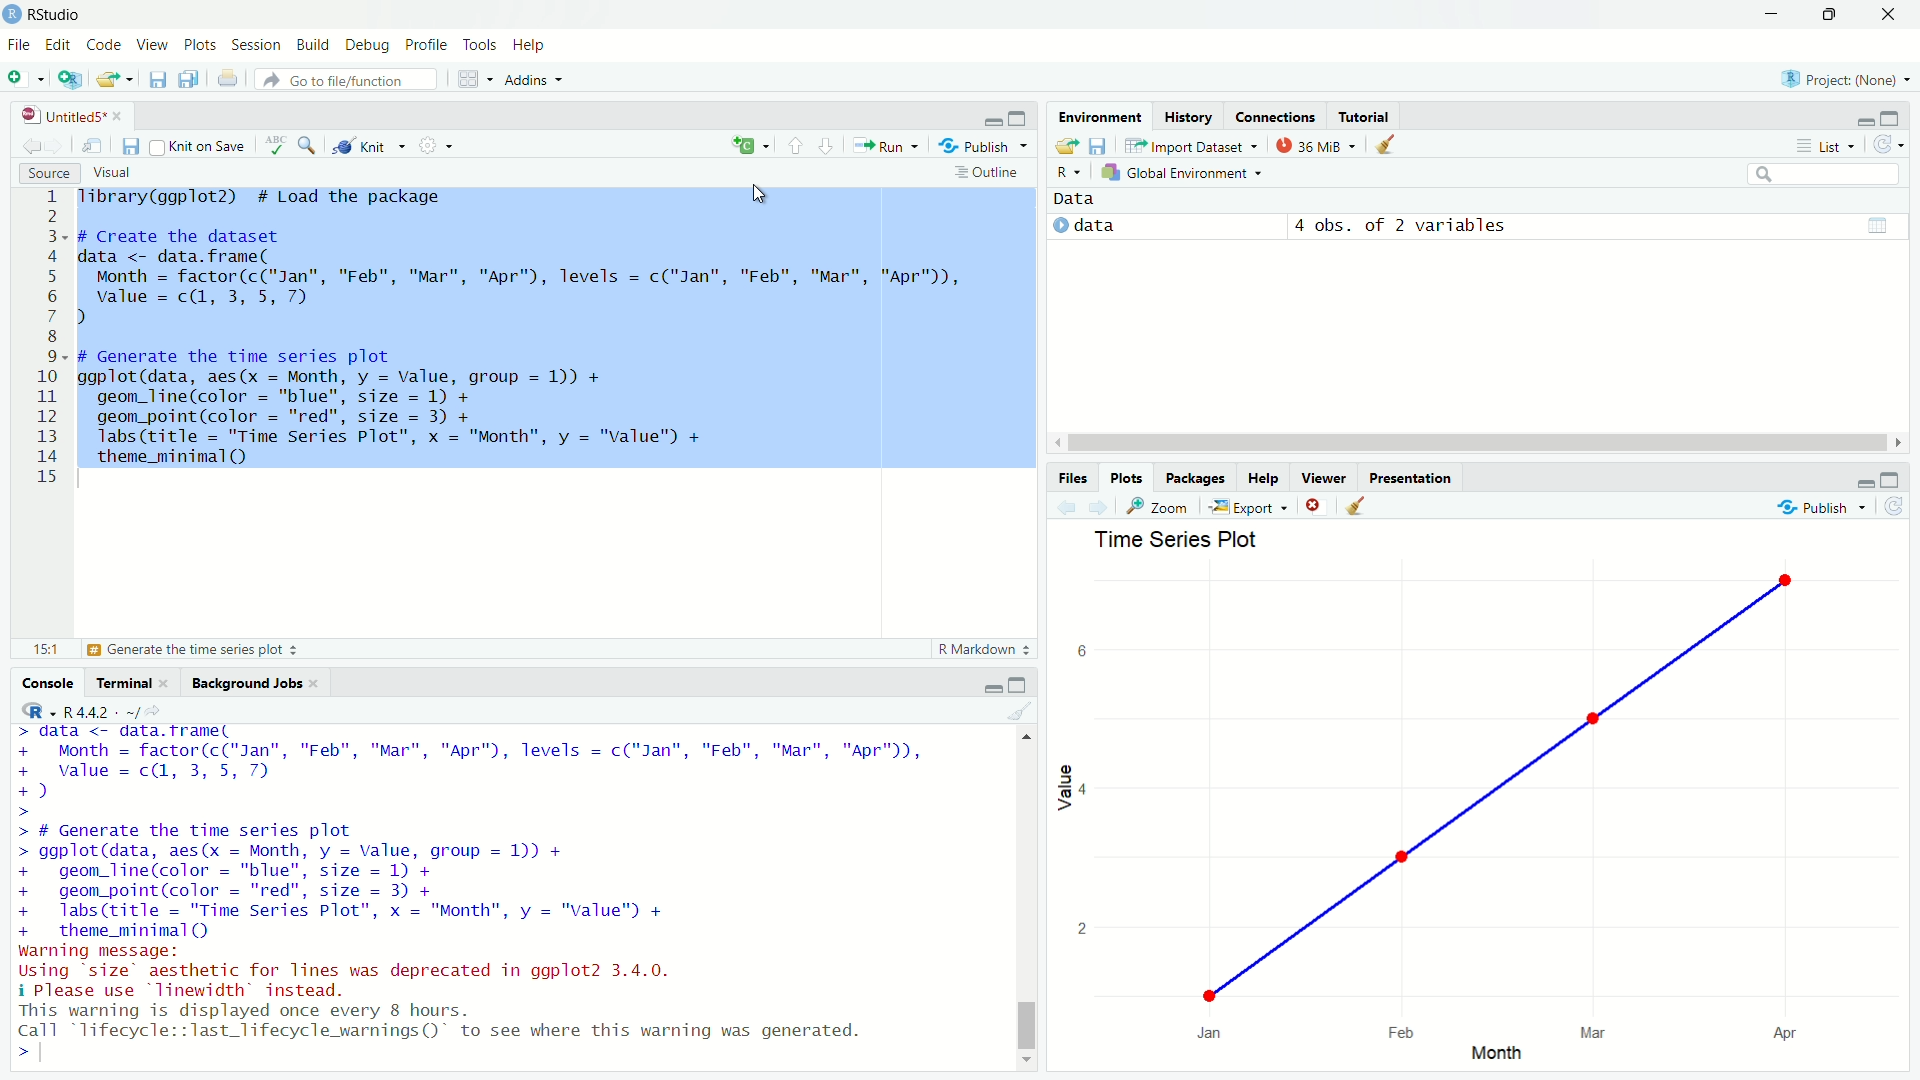 The width and height of the screenshot is (1920, 1080). What do you see at coordinates (104, 43) in the screenshot?
I see `code` at bounding box center [104, 43].